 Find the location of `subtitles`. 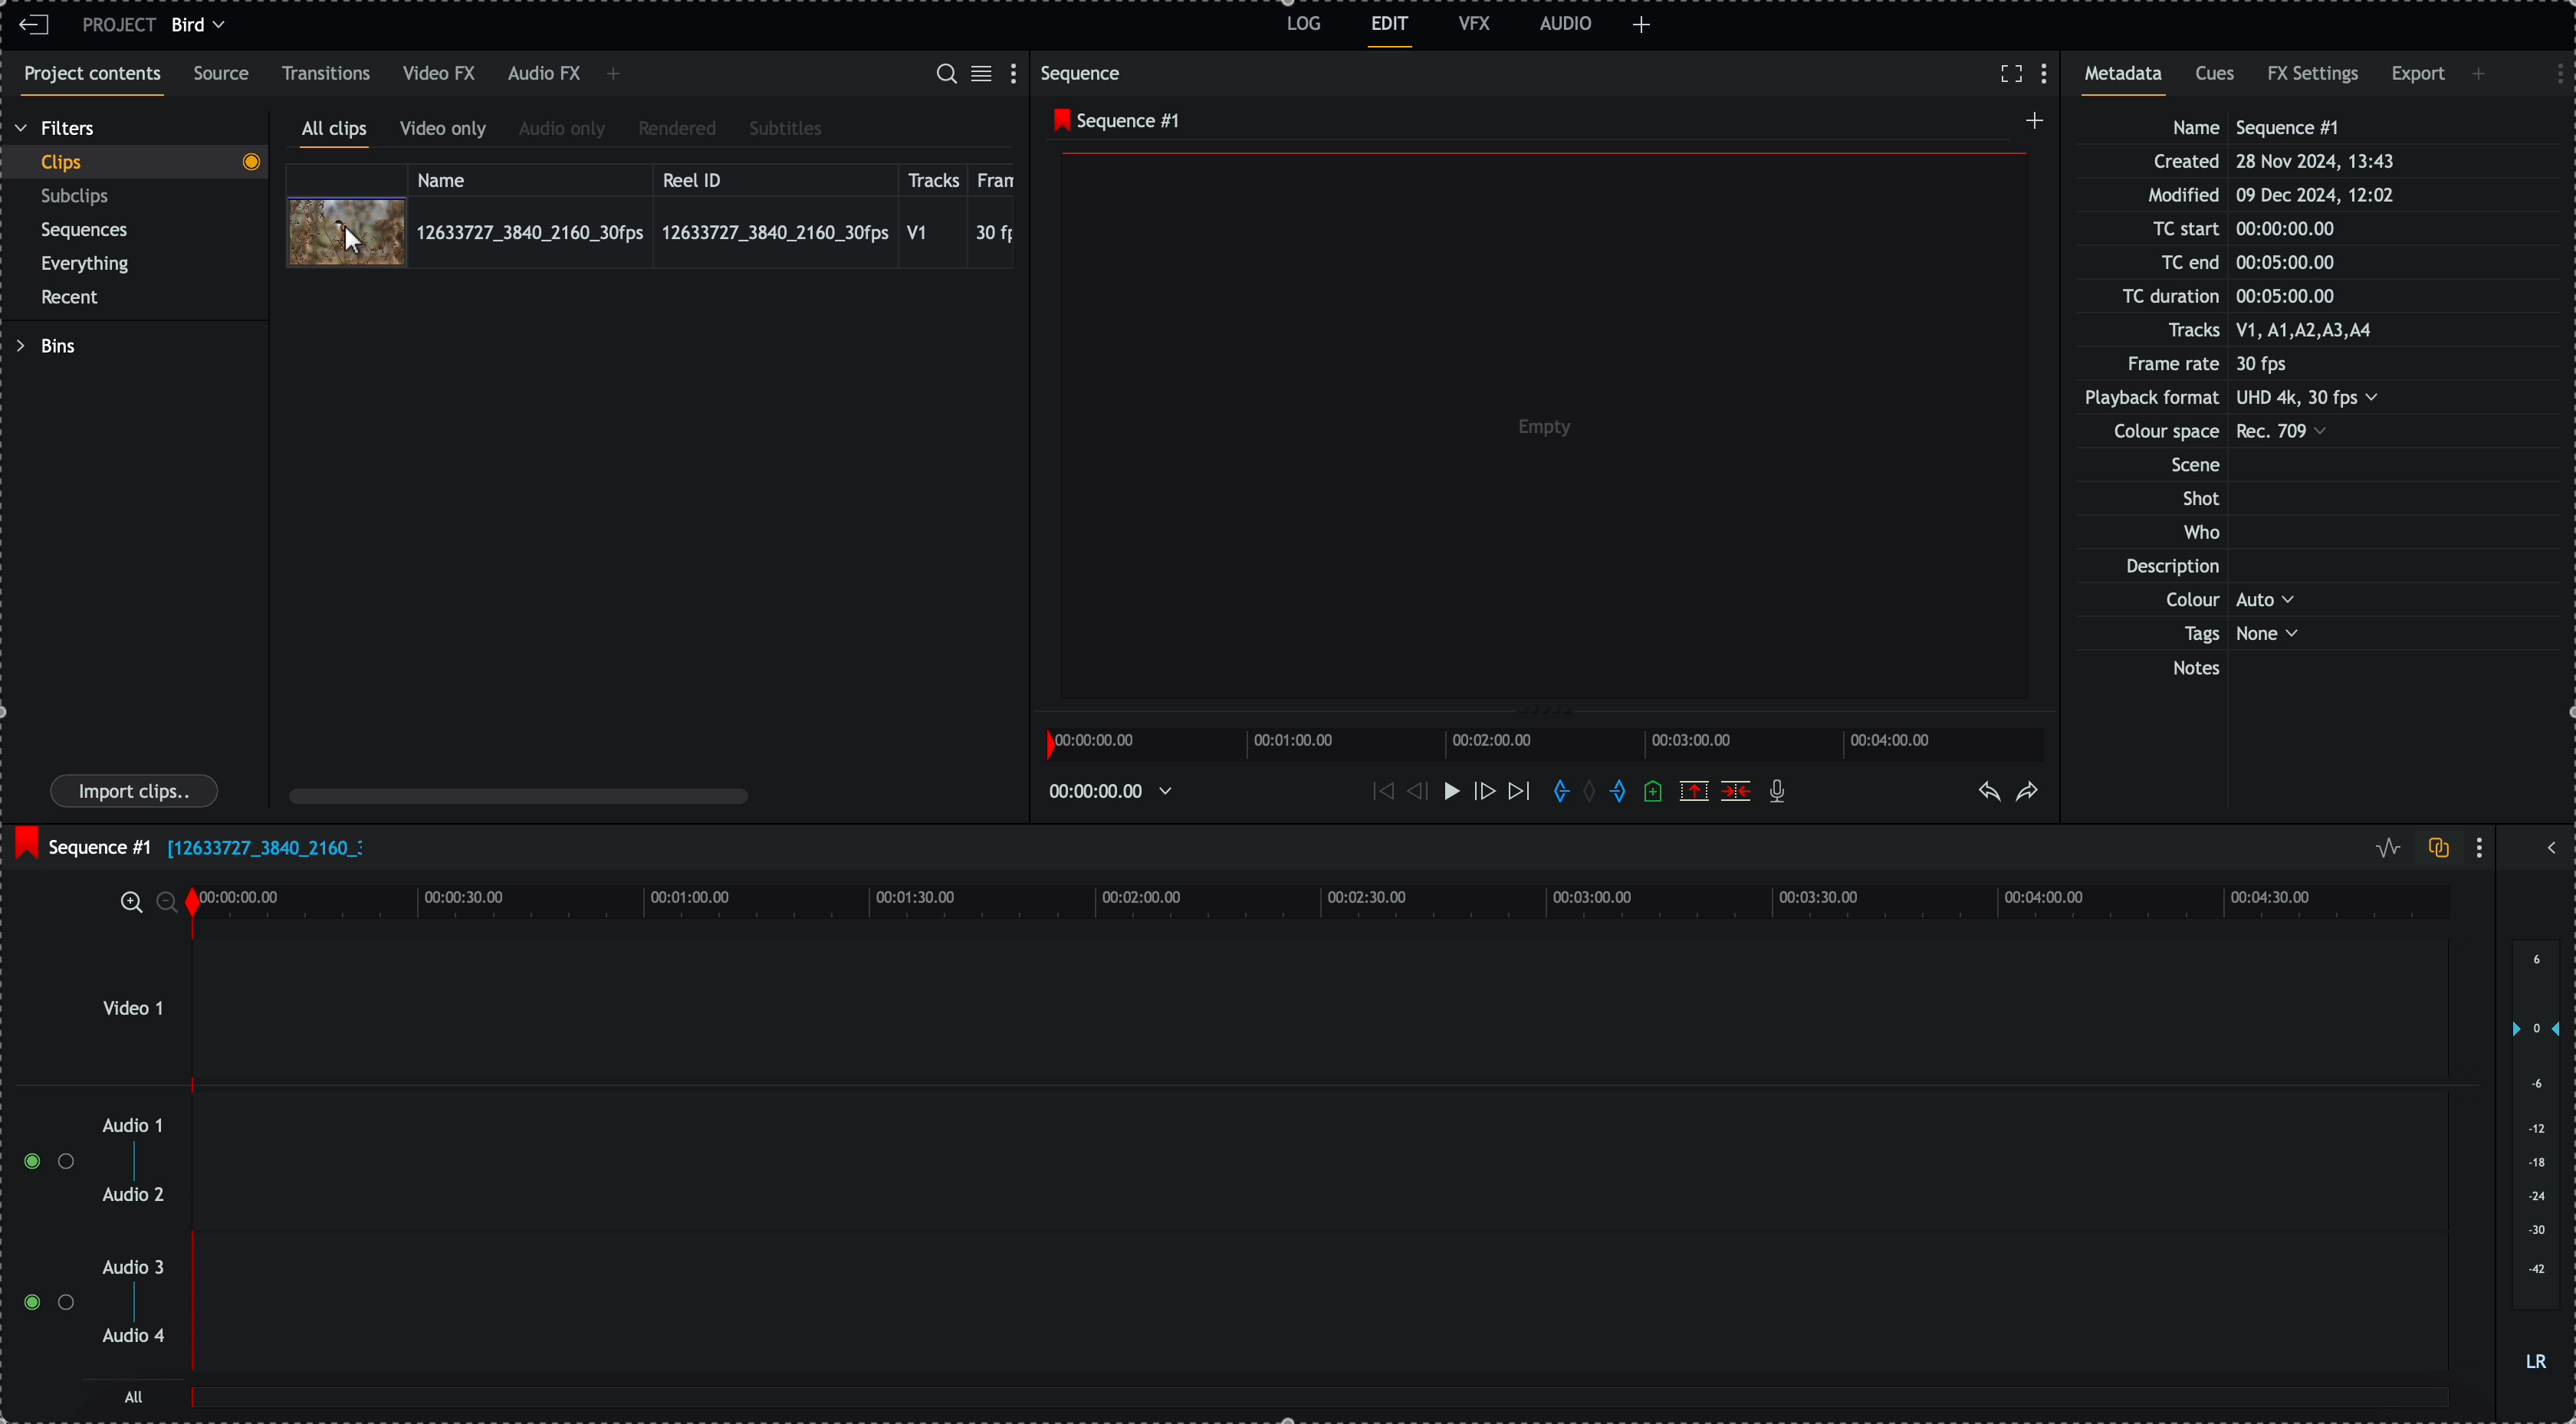

subtitles is located at coordinates (786, 130).